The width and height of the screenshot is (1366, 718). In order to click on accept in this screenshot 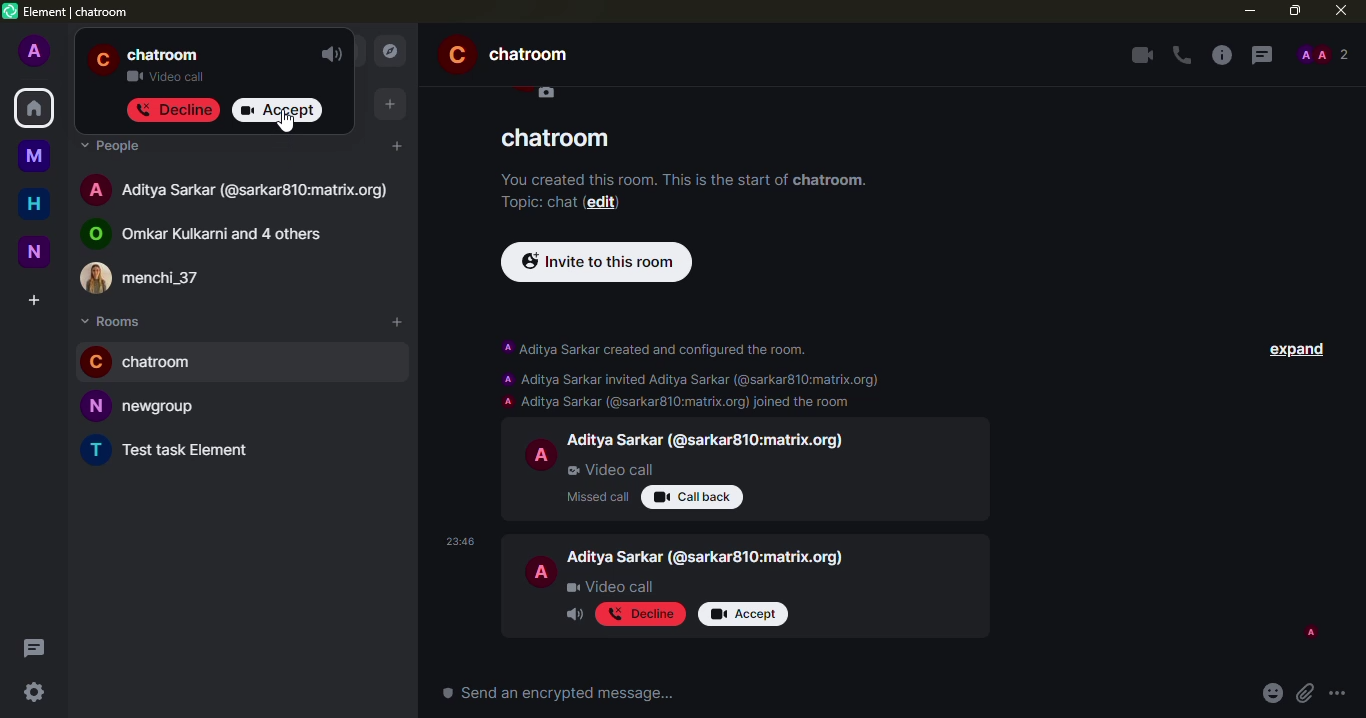, I will do `click(279, 111)`.